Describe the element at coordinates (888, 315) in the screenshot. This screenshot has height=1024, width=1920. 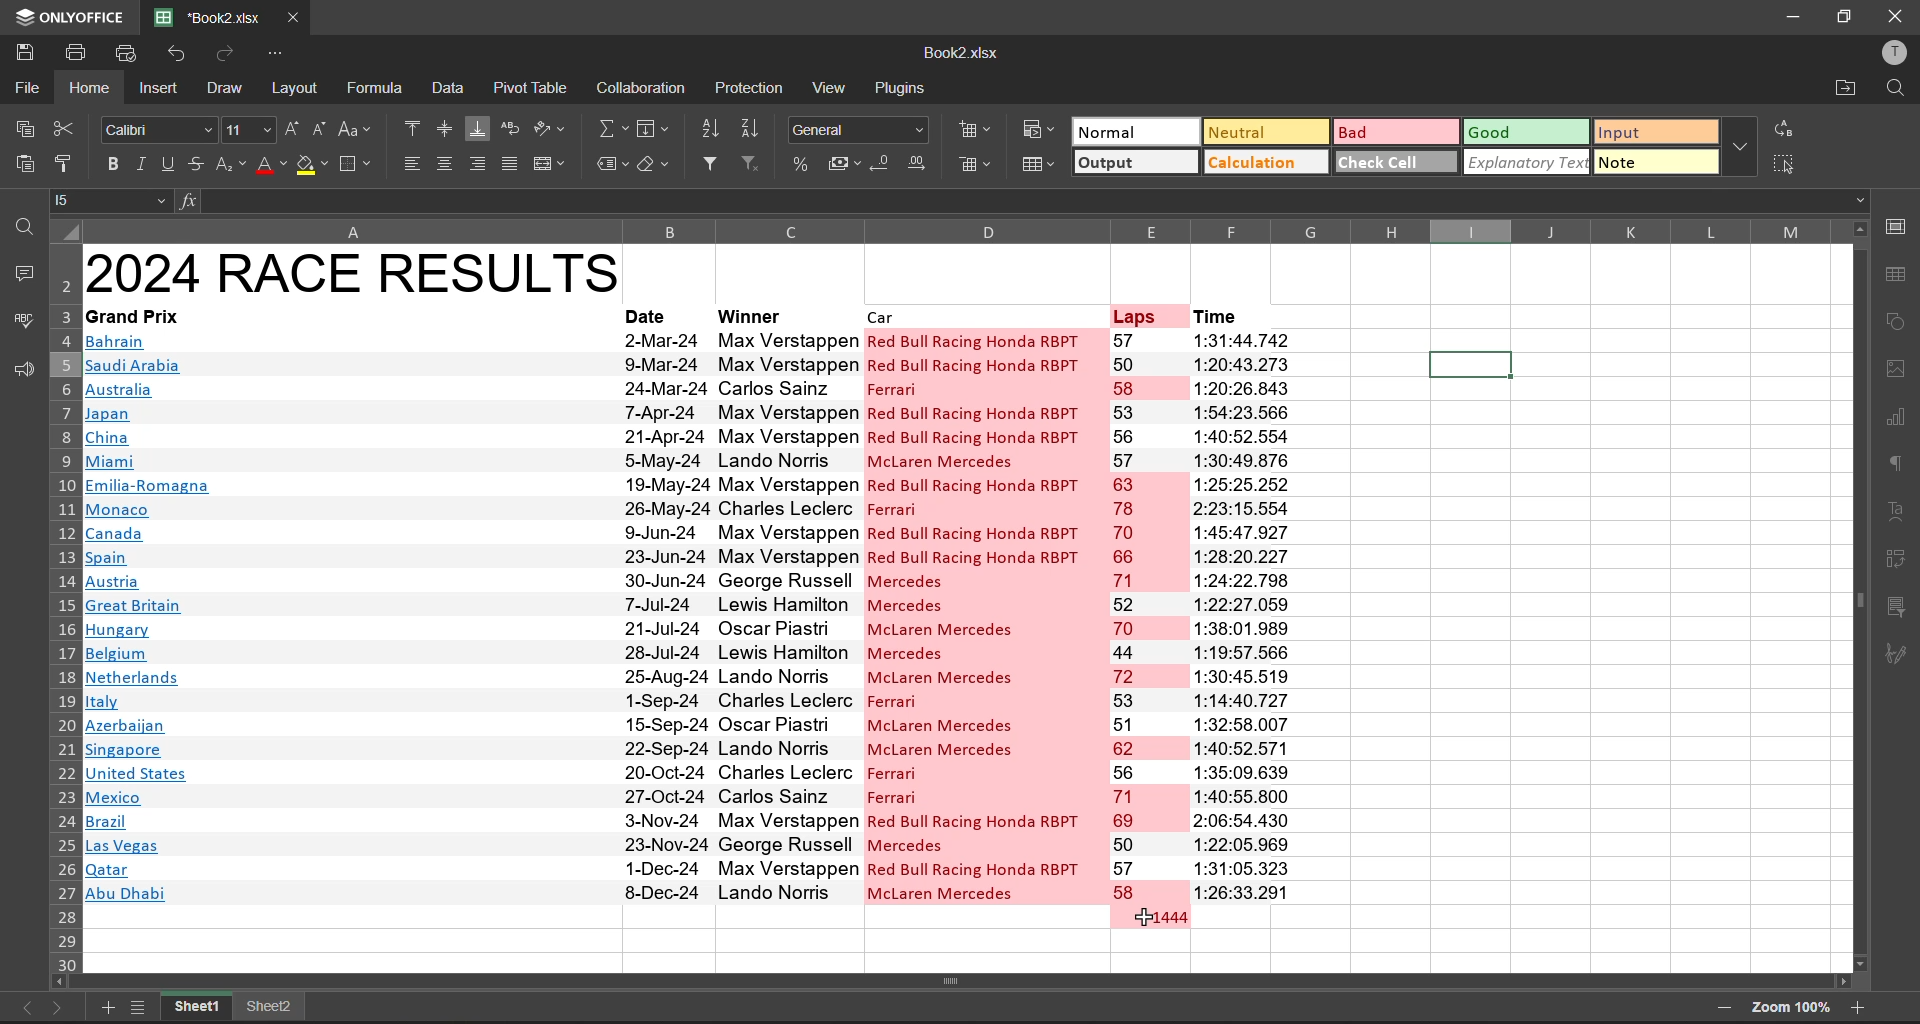
I see `car` at that location.